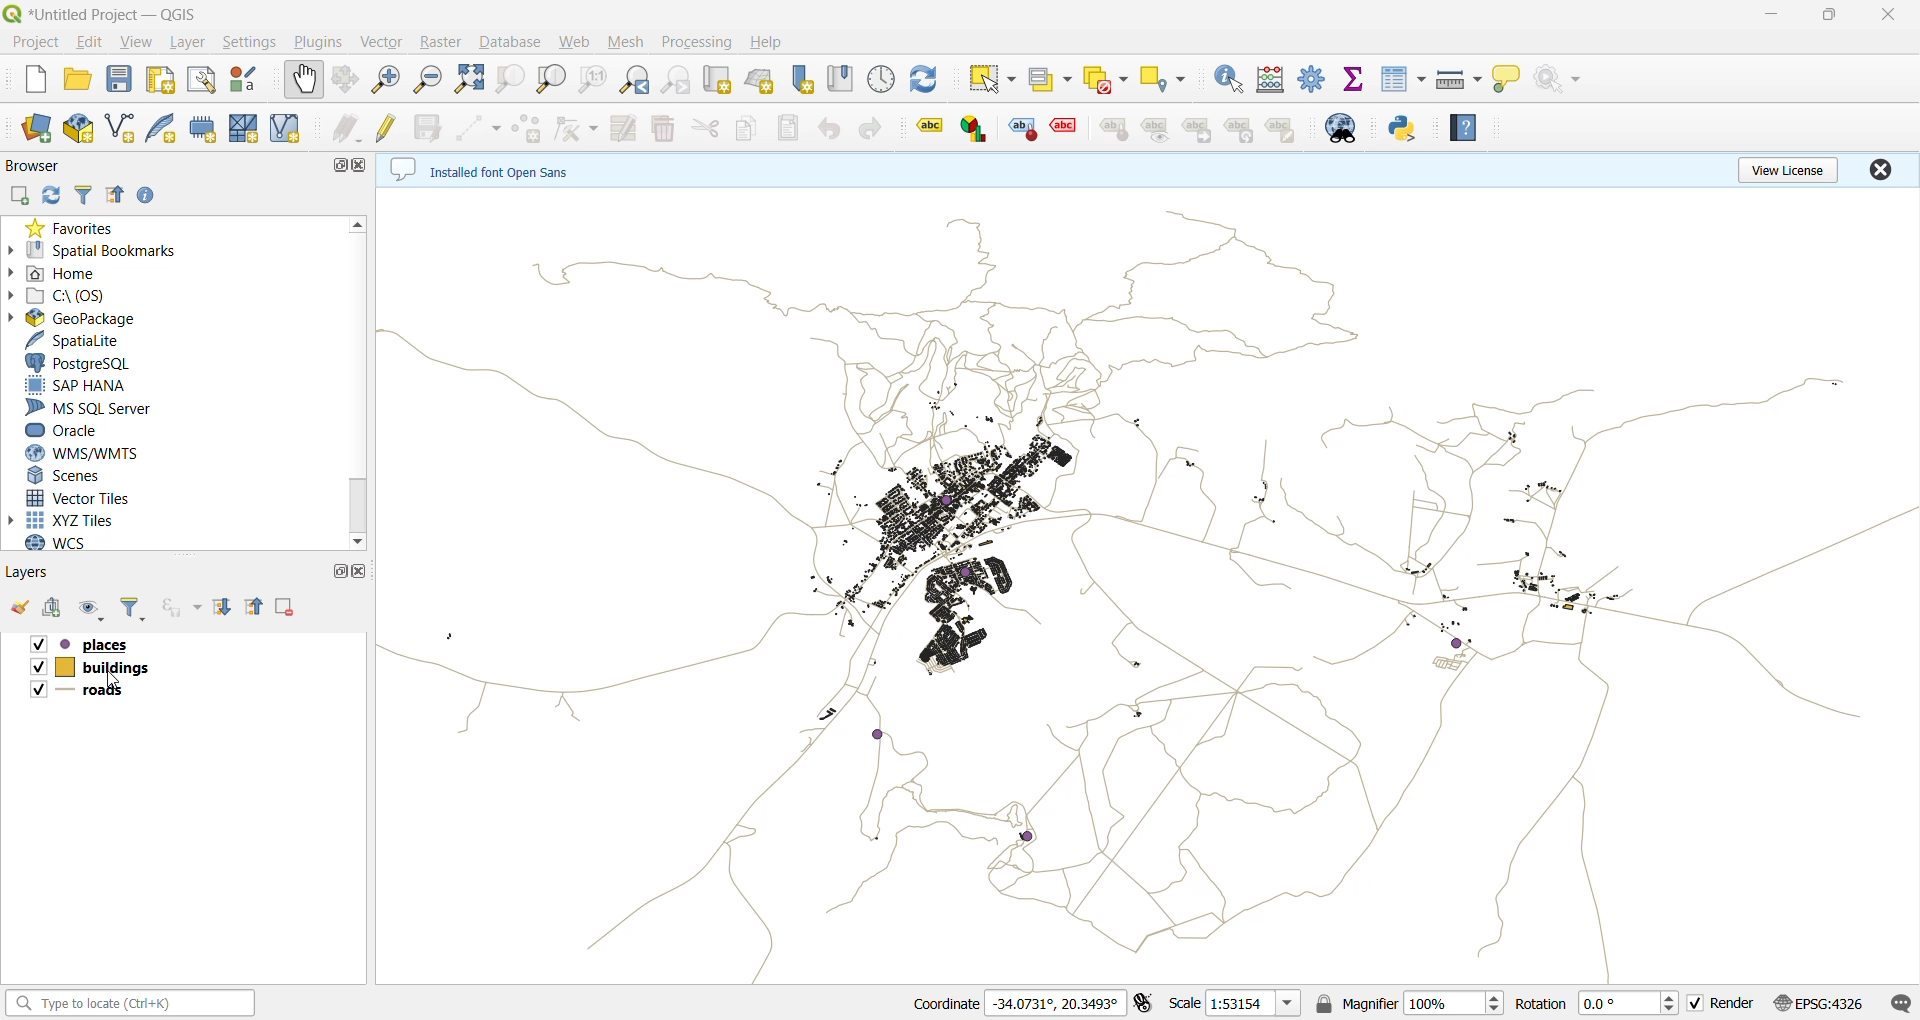 This screenshot has height=1020, width=1920. Describe the element at coordinates (291, 128) in the screenshot. I see `new virtual layer` at that location.